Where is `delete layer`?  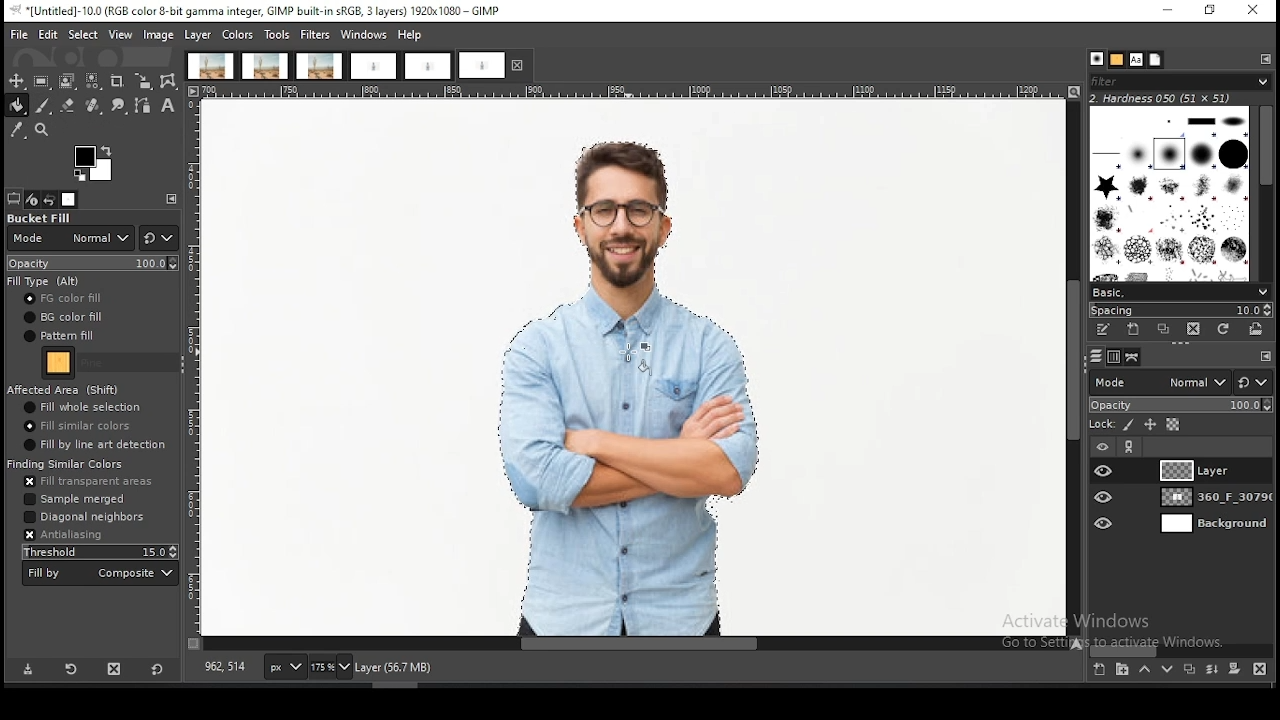
delete layer is located at coordinates (1263, 671).